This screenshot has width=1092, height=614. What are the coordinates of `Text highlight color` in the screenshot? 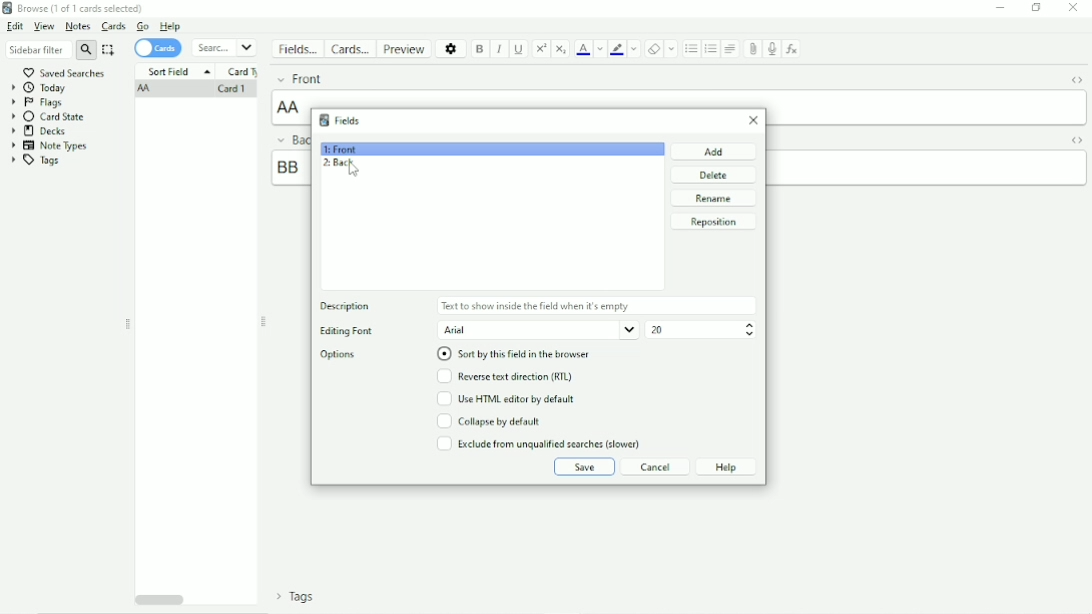 It's located at (617, 49).